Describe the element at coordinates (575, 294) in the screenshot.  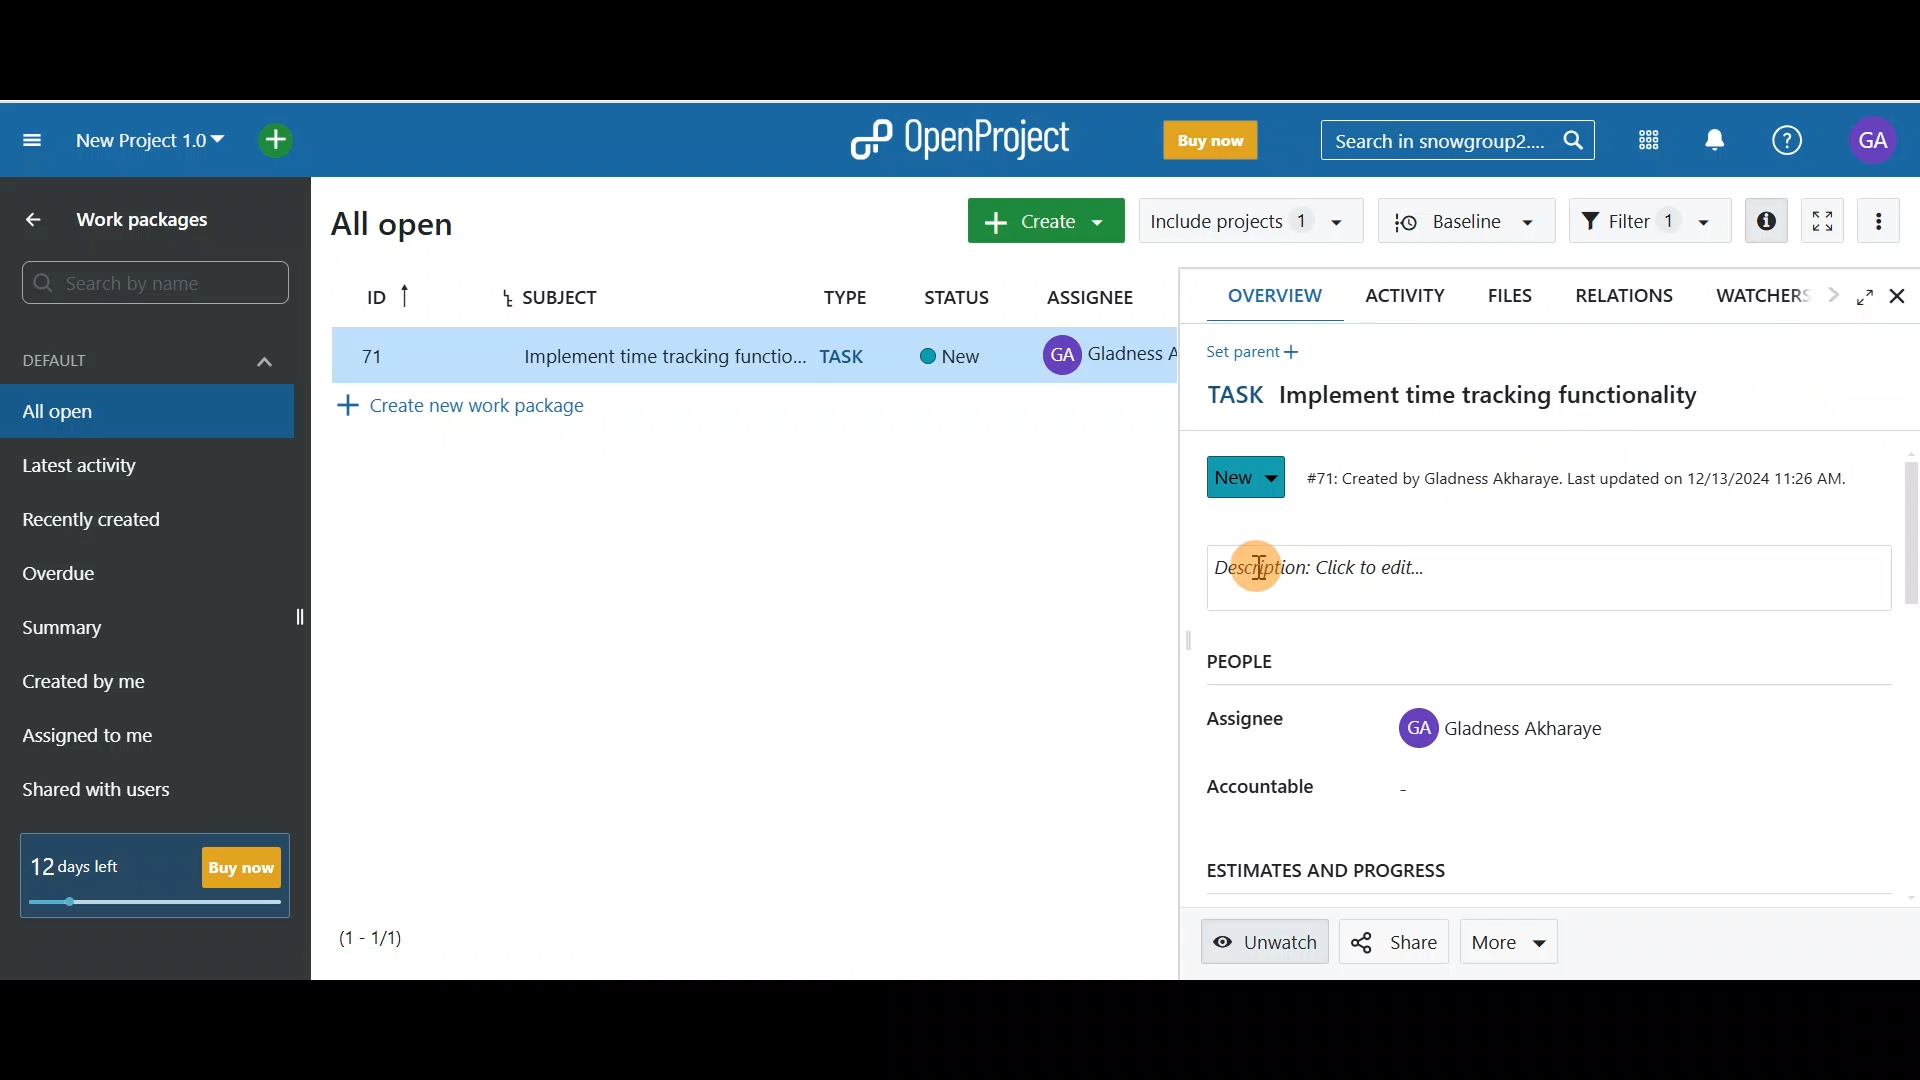
I see `Subject` at that location.